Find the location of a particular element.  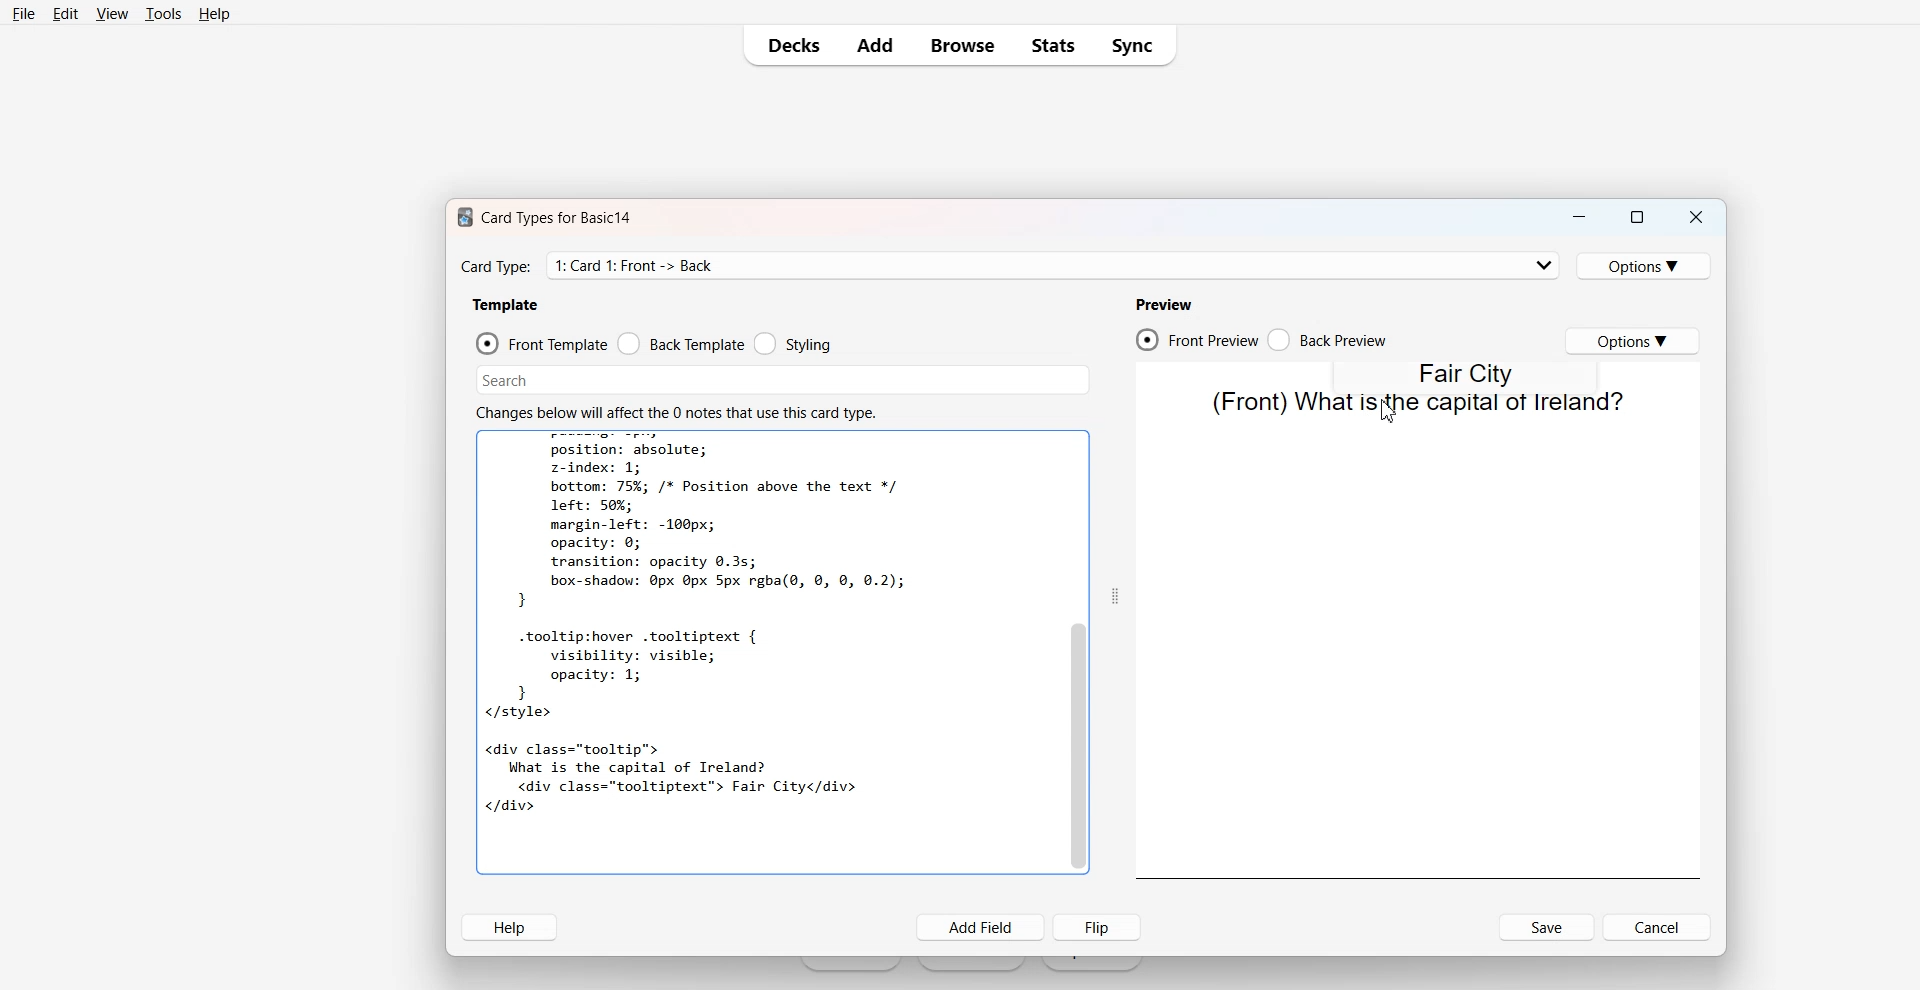

Sync is located at coordinates (1136, 45).